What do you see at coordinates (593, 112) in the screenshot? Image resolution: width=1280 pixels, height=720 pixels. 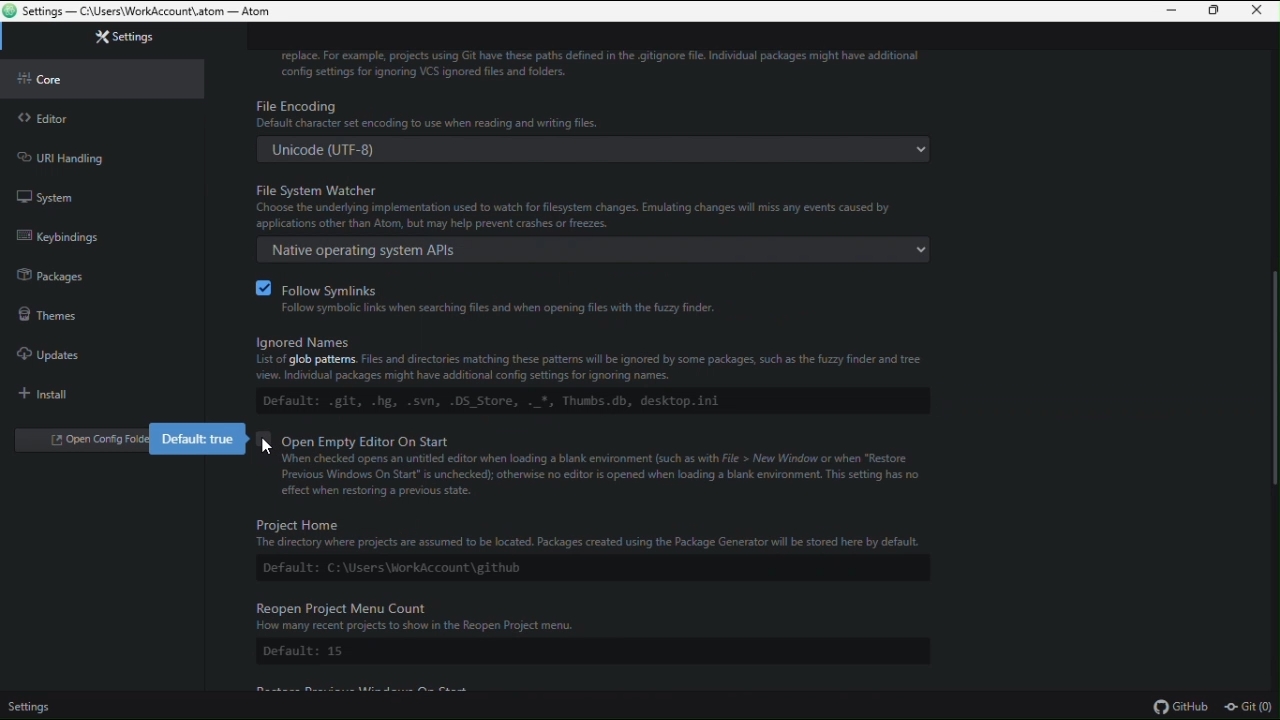 I see `file encoding` at bounding box center [593, 112].